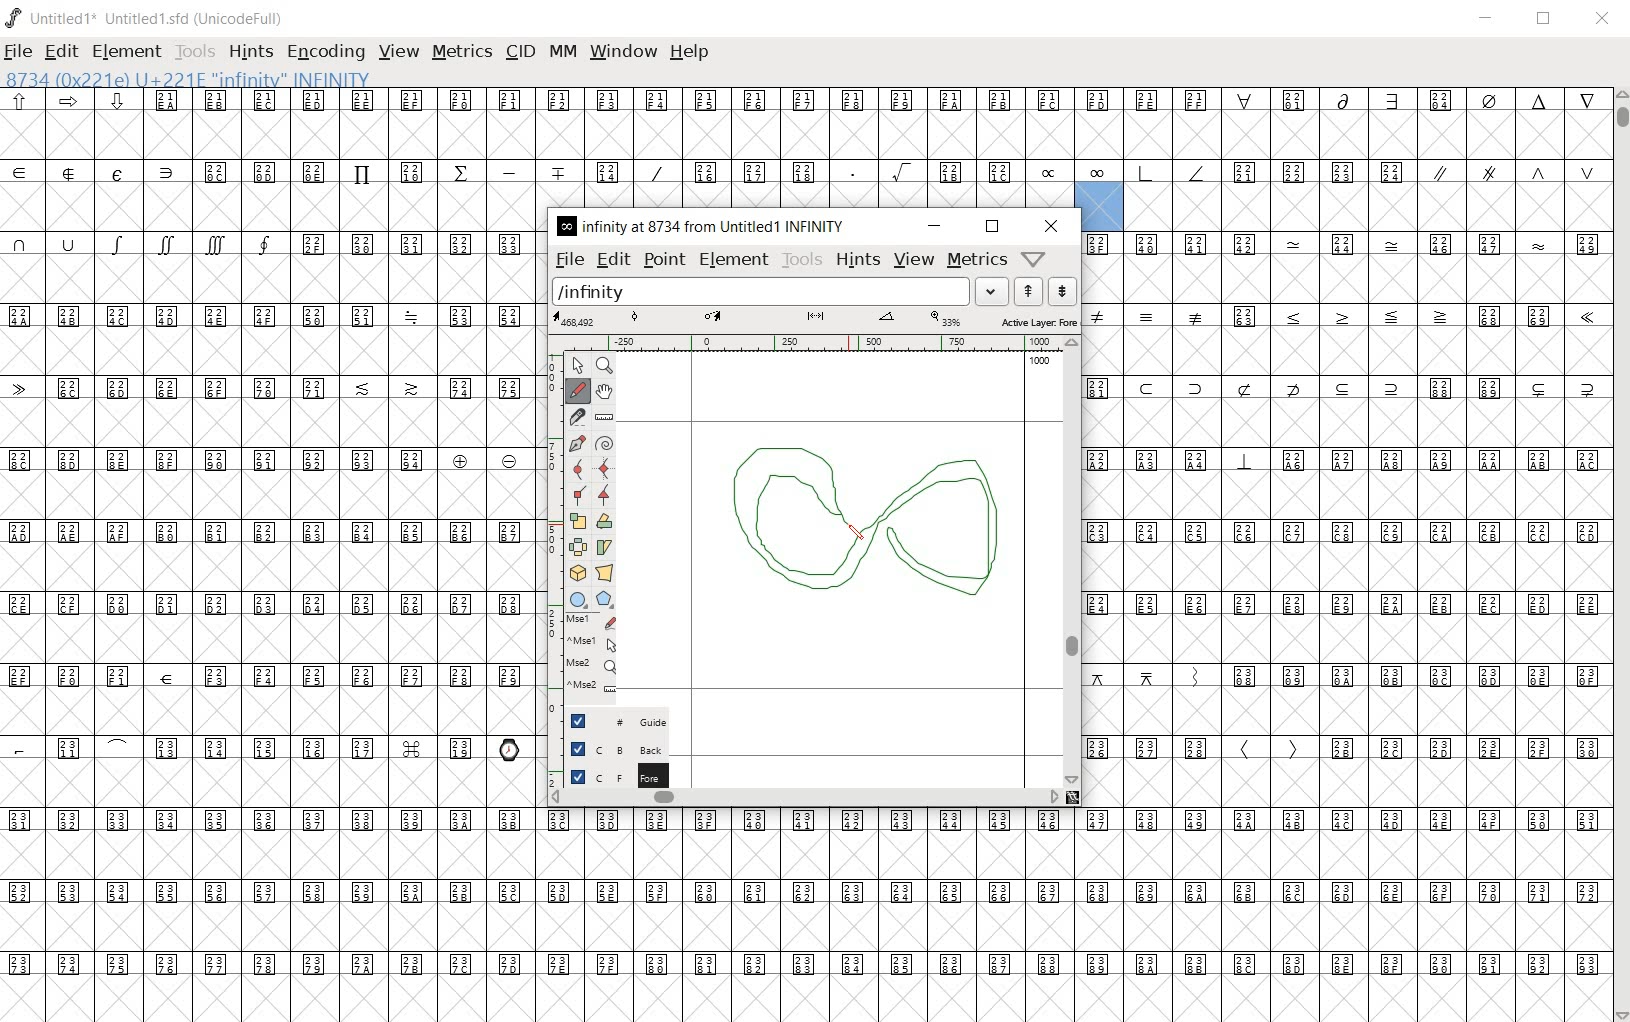 The image size is (1630, 1022). What do you see at coordinates (276, 460) in the screenshot?
I see `Unicode code points` at bounding box center [276, 460].